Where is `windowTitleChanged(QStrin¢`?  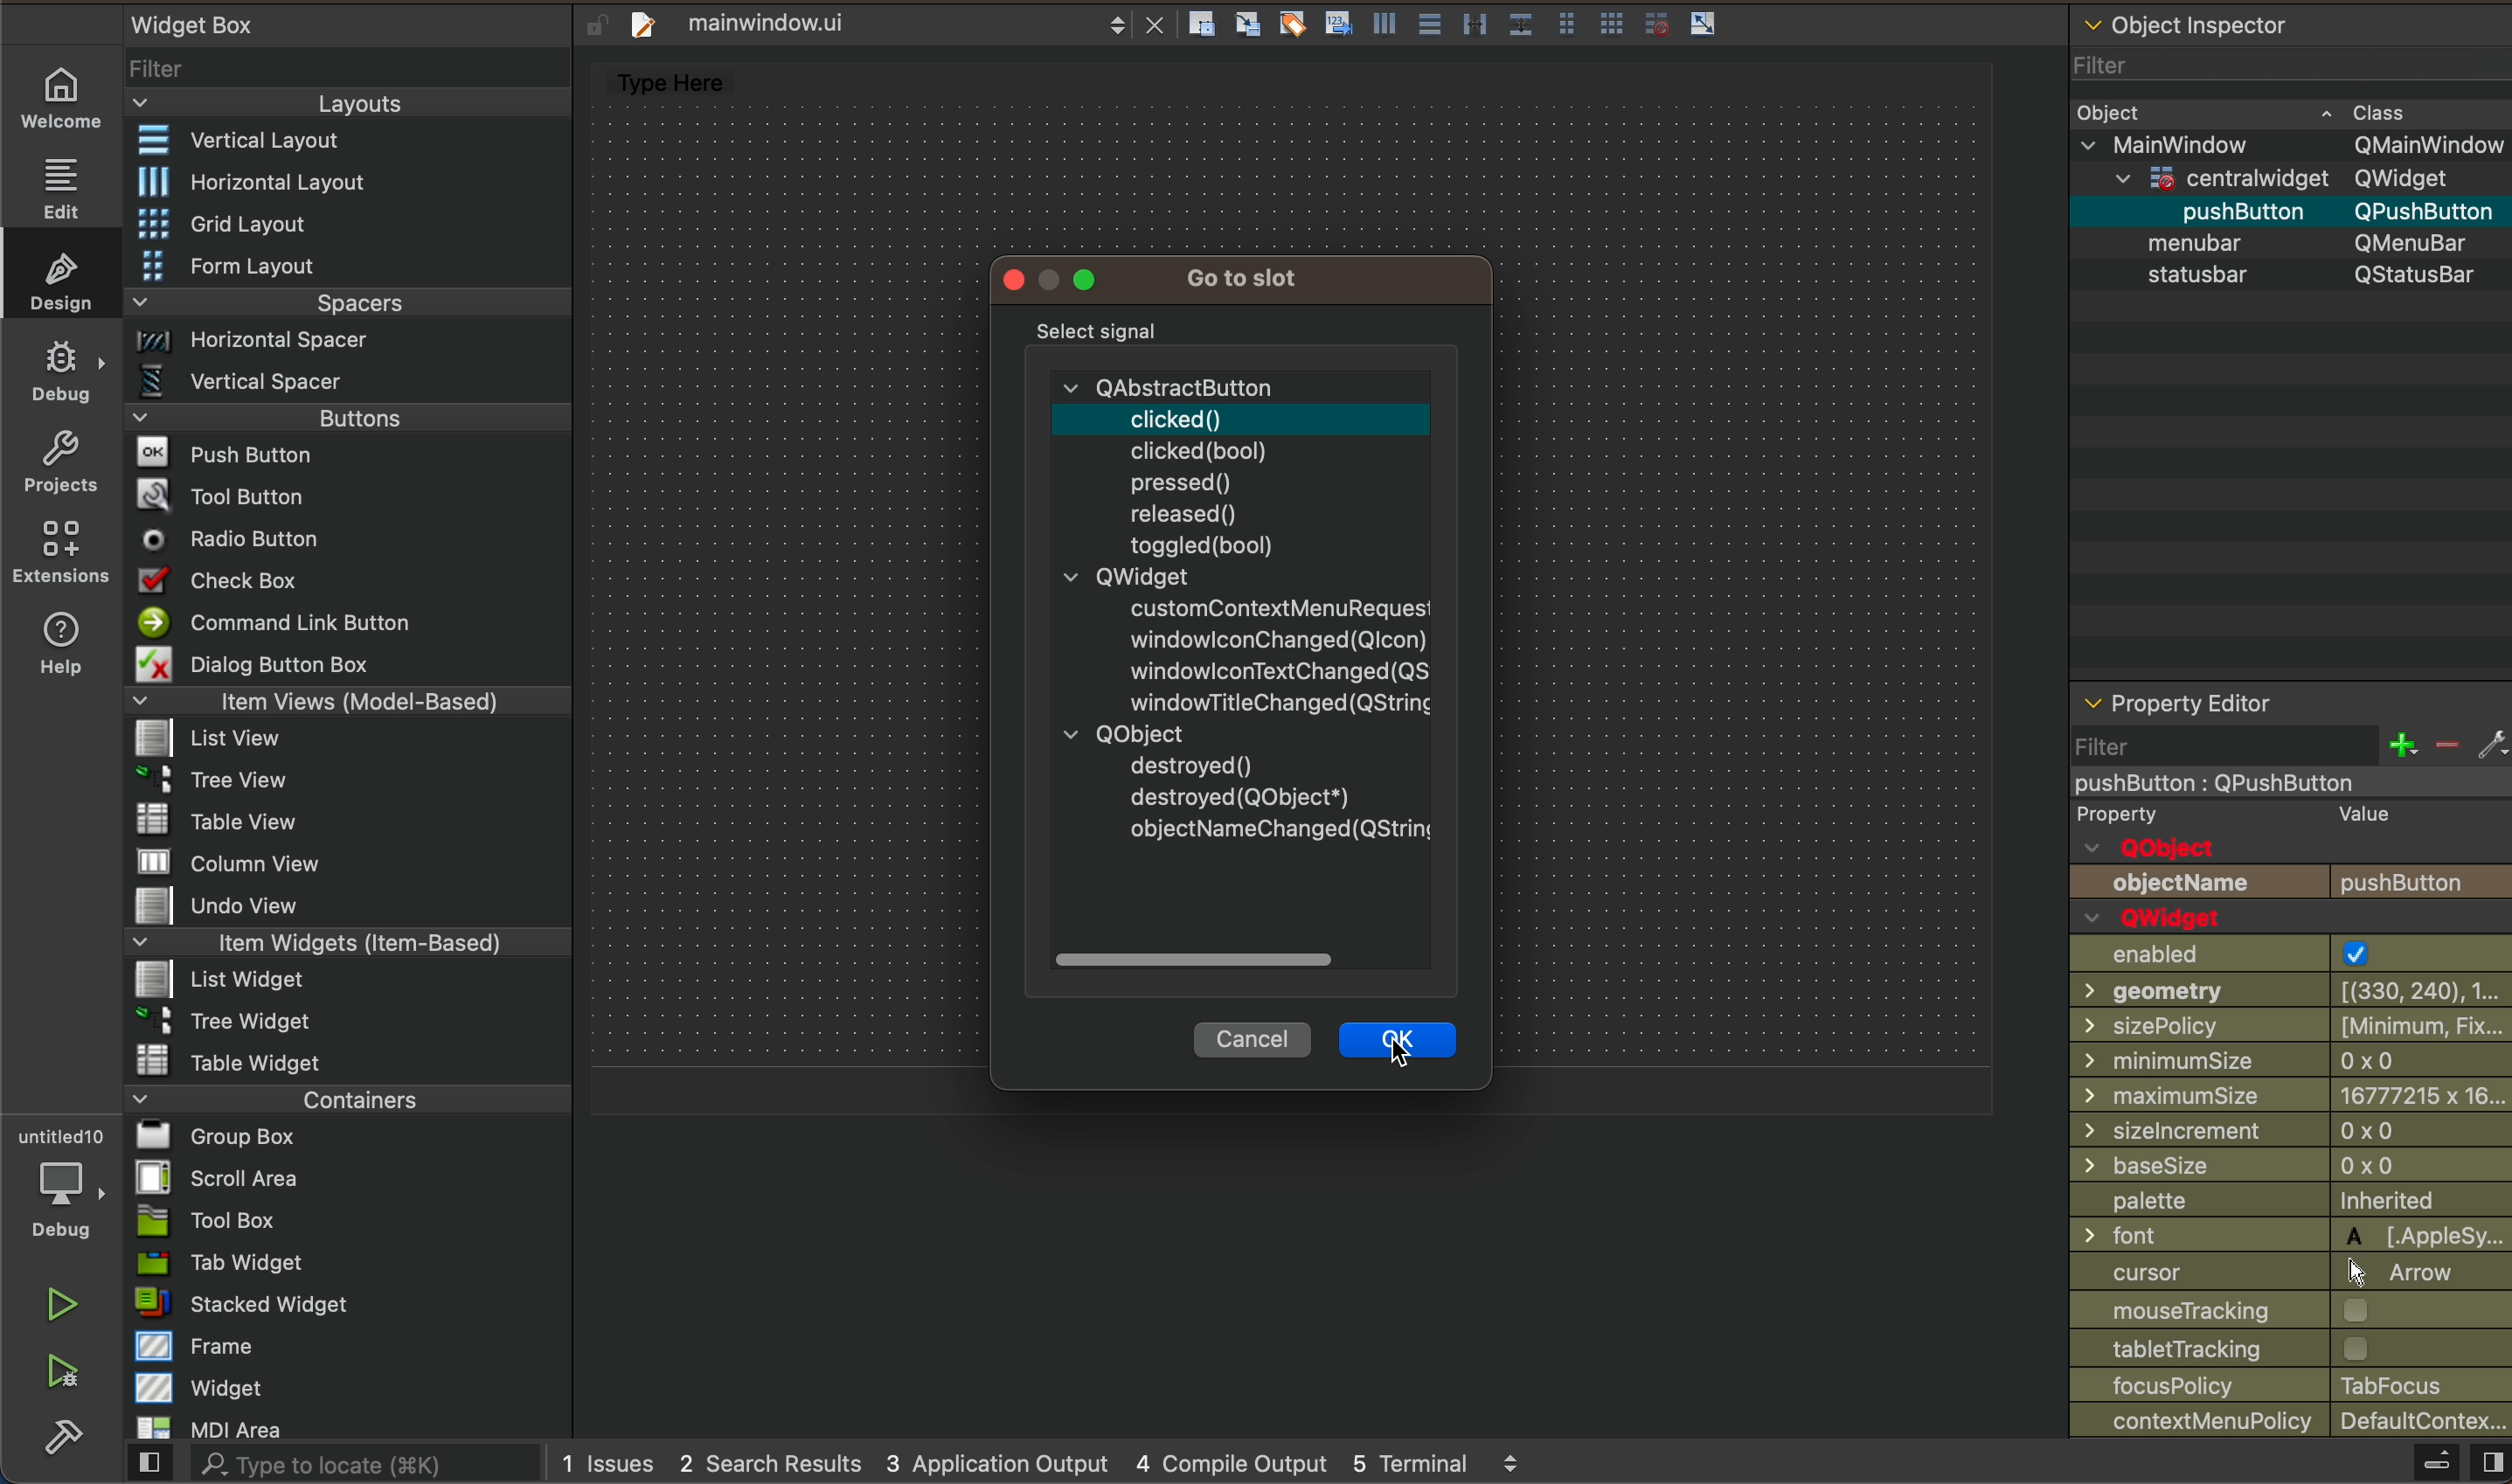 windowTitleChanged(QStrin¢ is located at coordinates (1276, 702).